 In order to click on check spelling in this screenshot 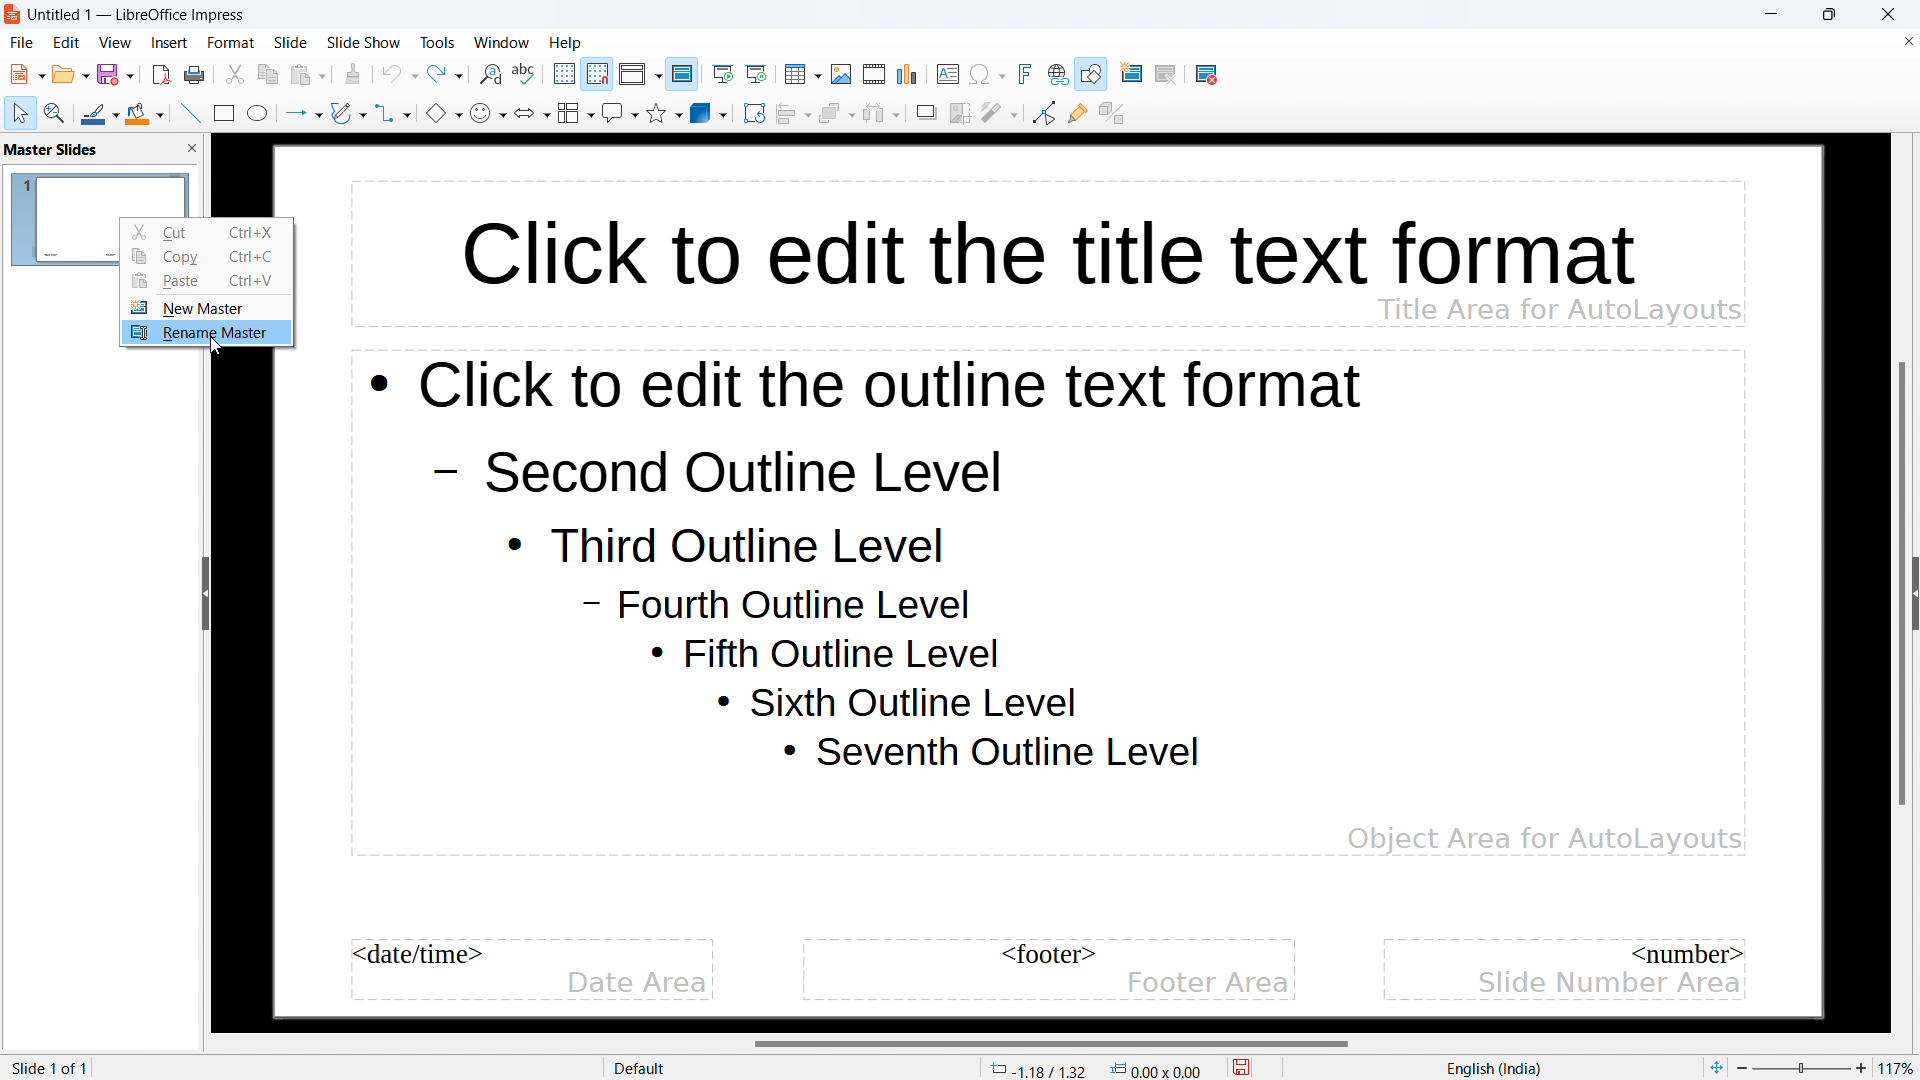, I will do `click(527, 75)`.